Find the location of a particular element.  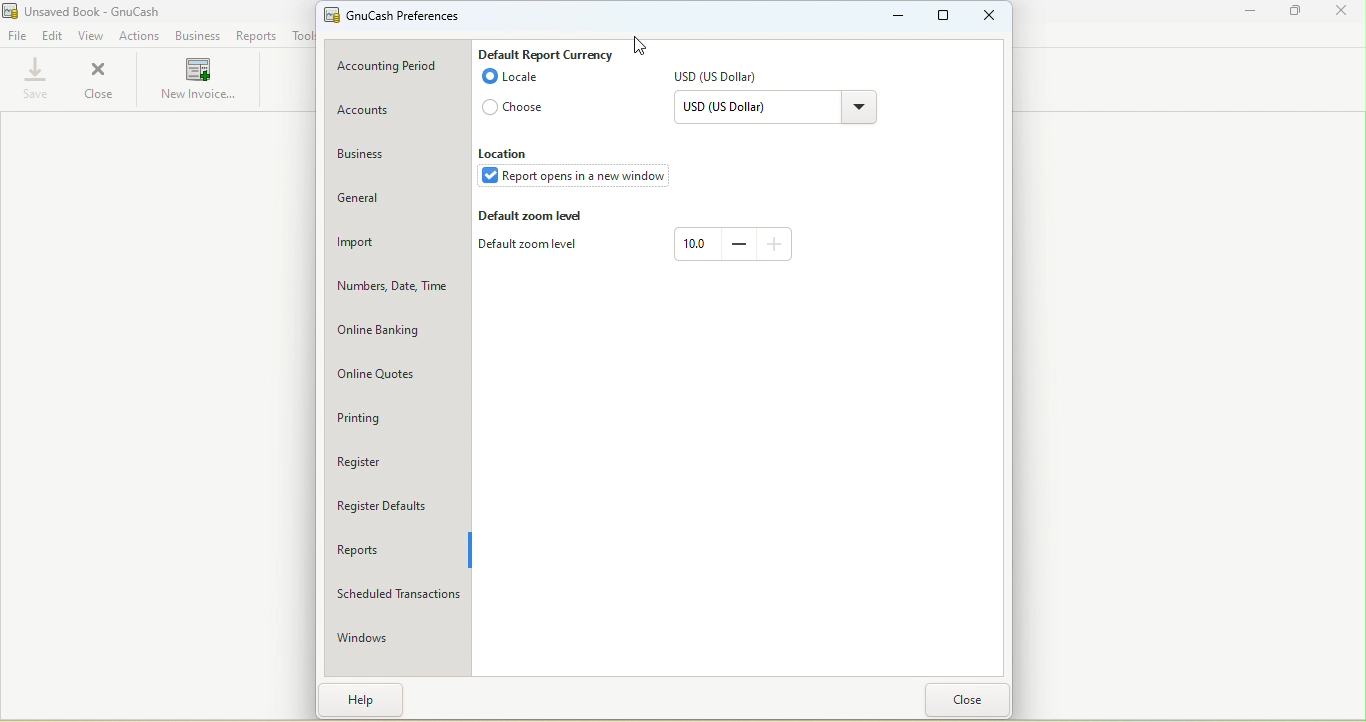

help is located at coordinates (367, 699).